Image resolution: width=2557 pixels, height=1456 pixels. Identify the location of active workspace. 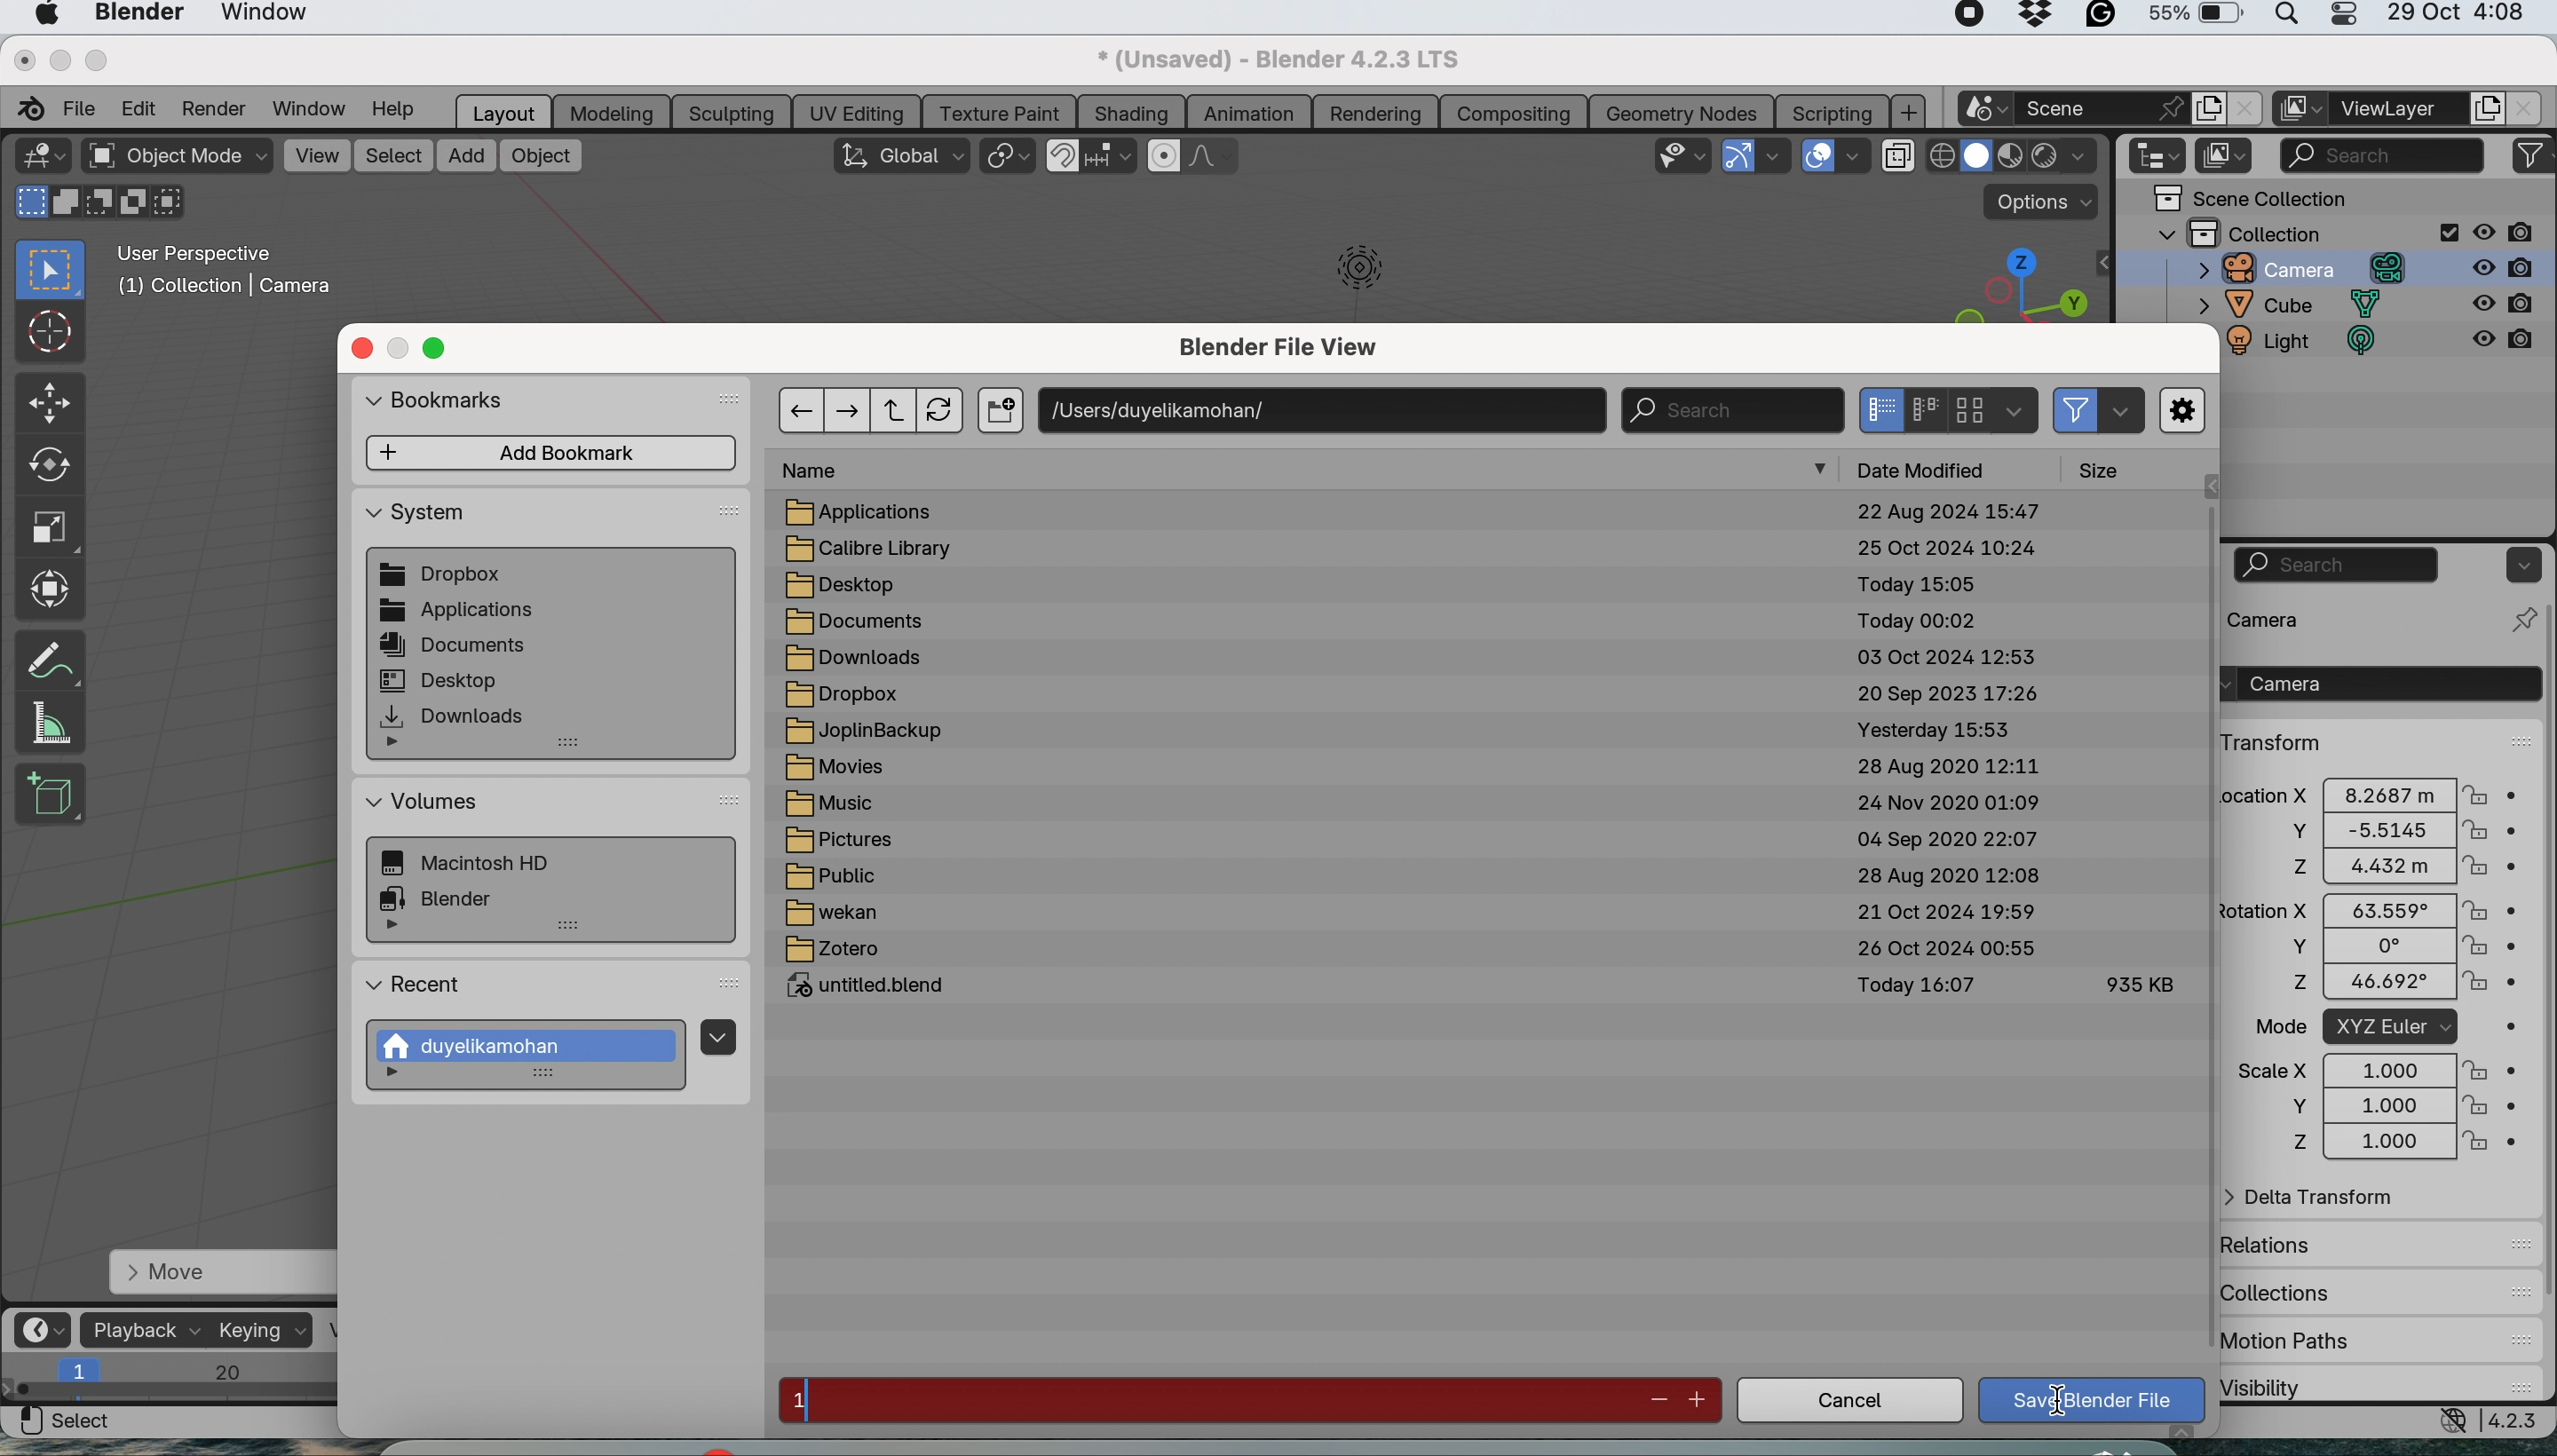
(2301, 109).